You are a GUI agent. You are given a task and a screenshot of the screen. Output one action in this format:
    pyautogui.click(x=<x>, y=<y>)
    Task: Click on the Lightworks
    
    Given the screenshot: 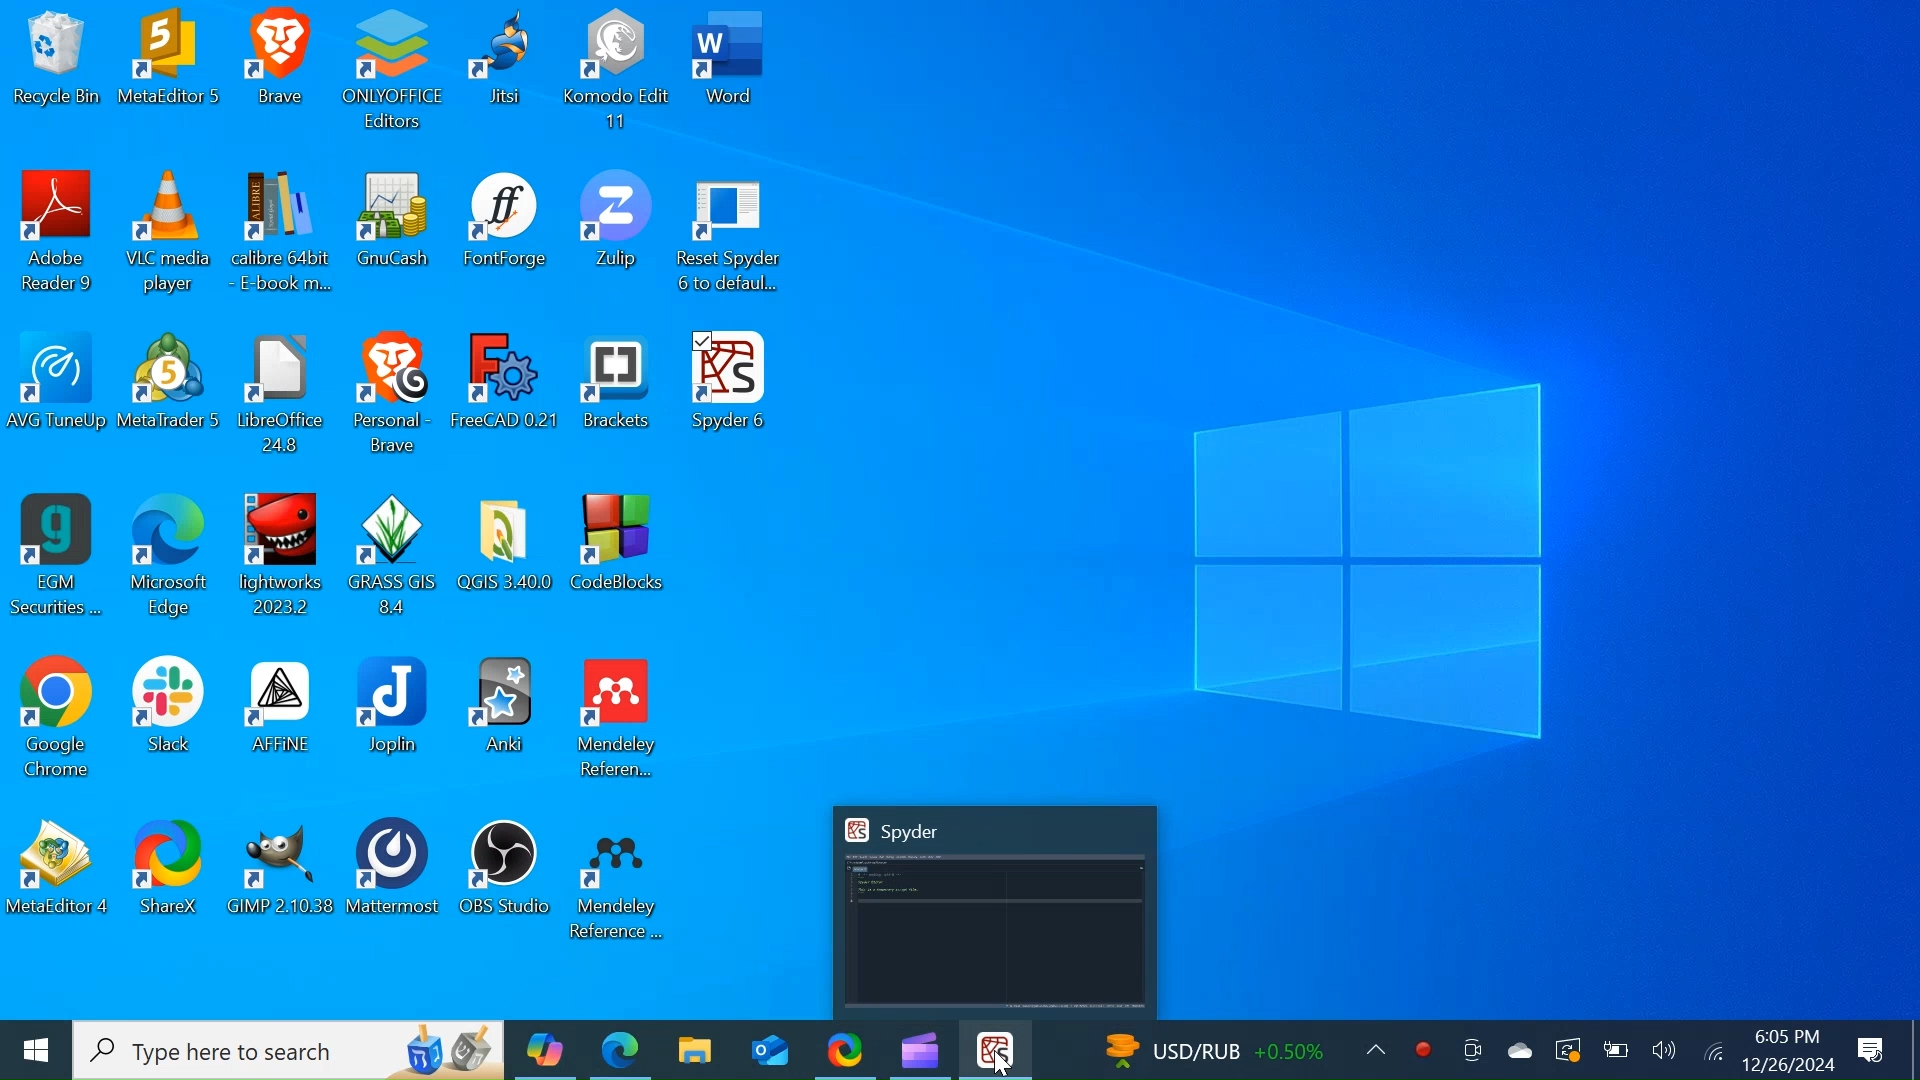 What is the action you would take?
    pyautogui.click(x=290, y=560)
    